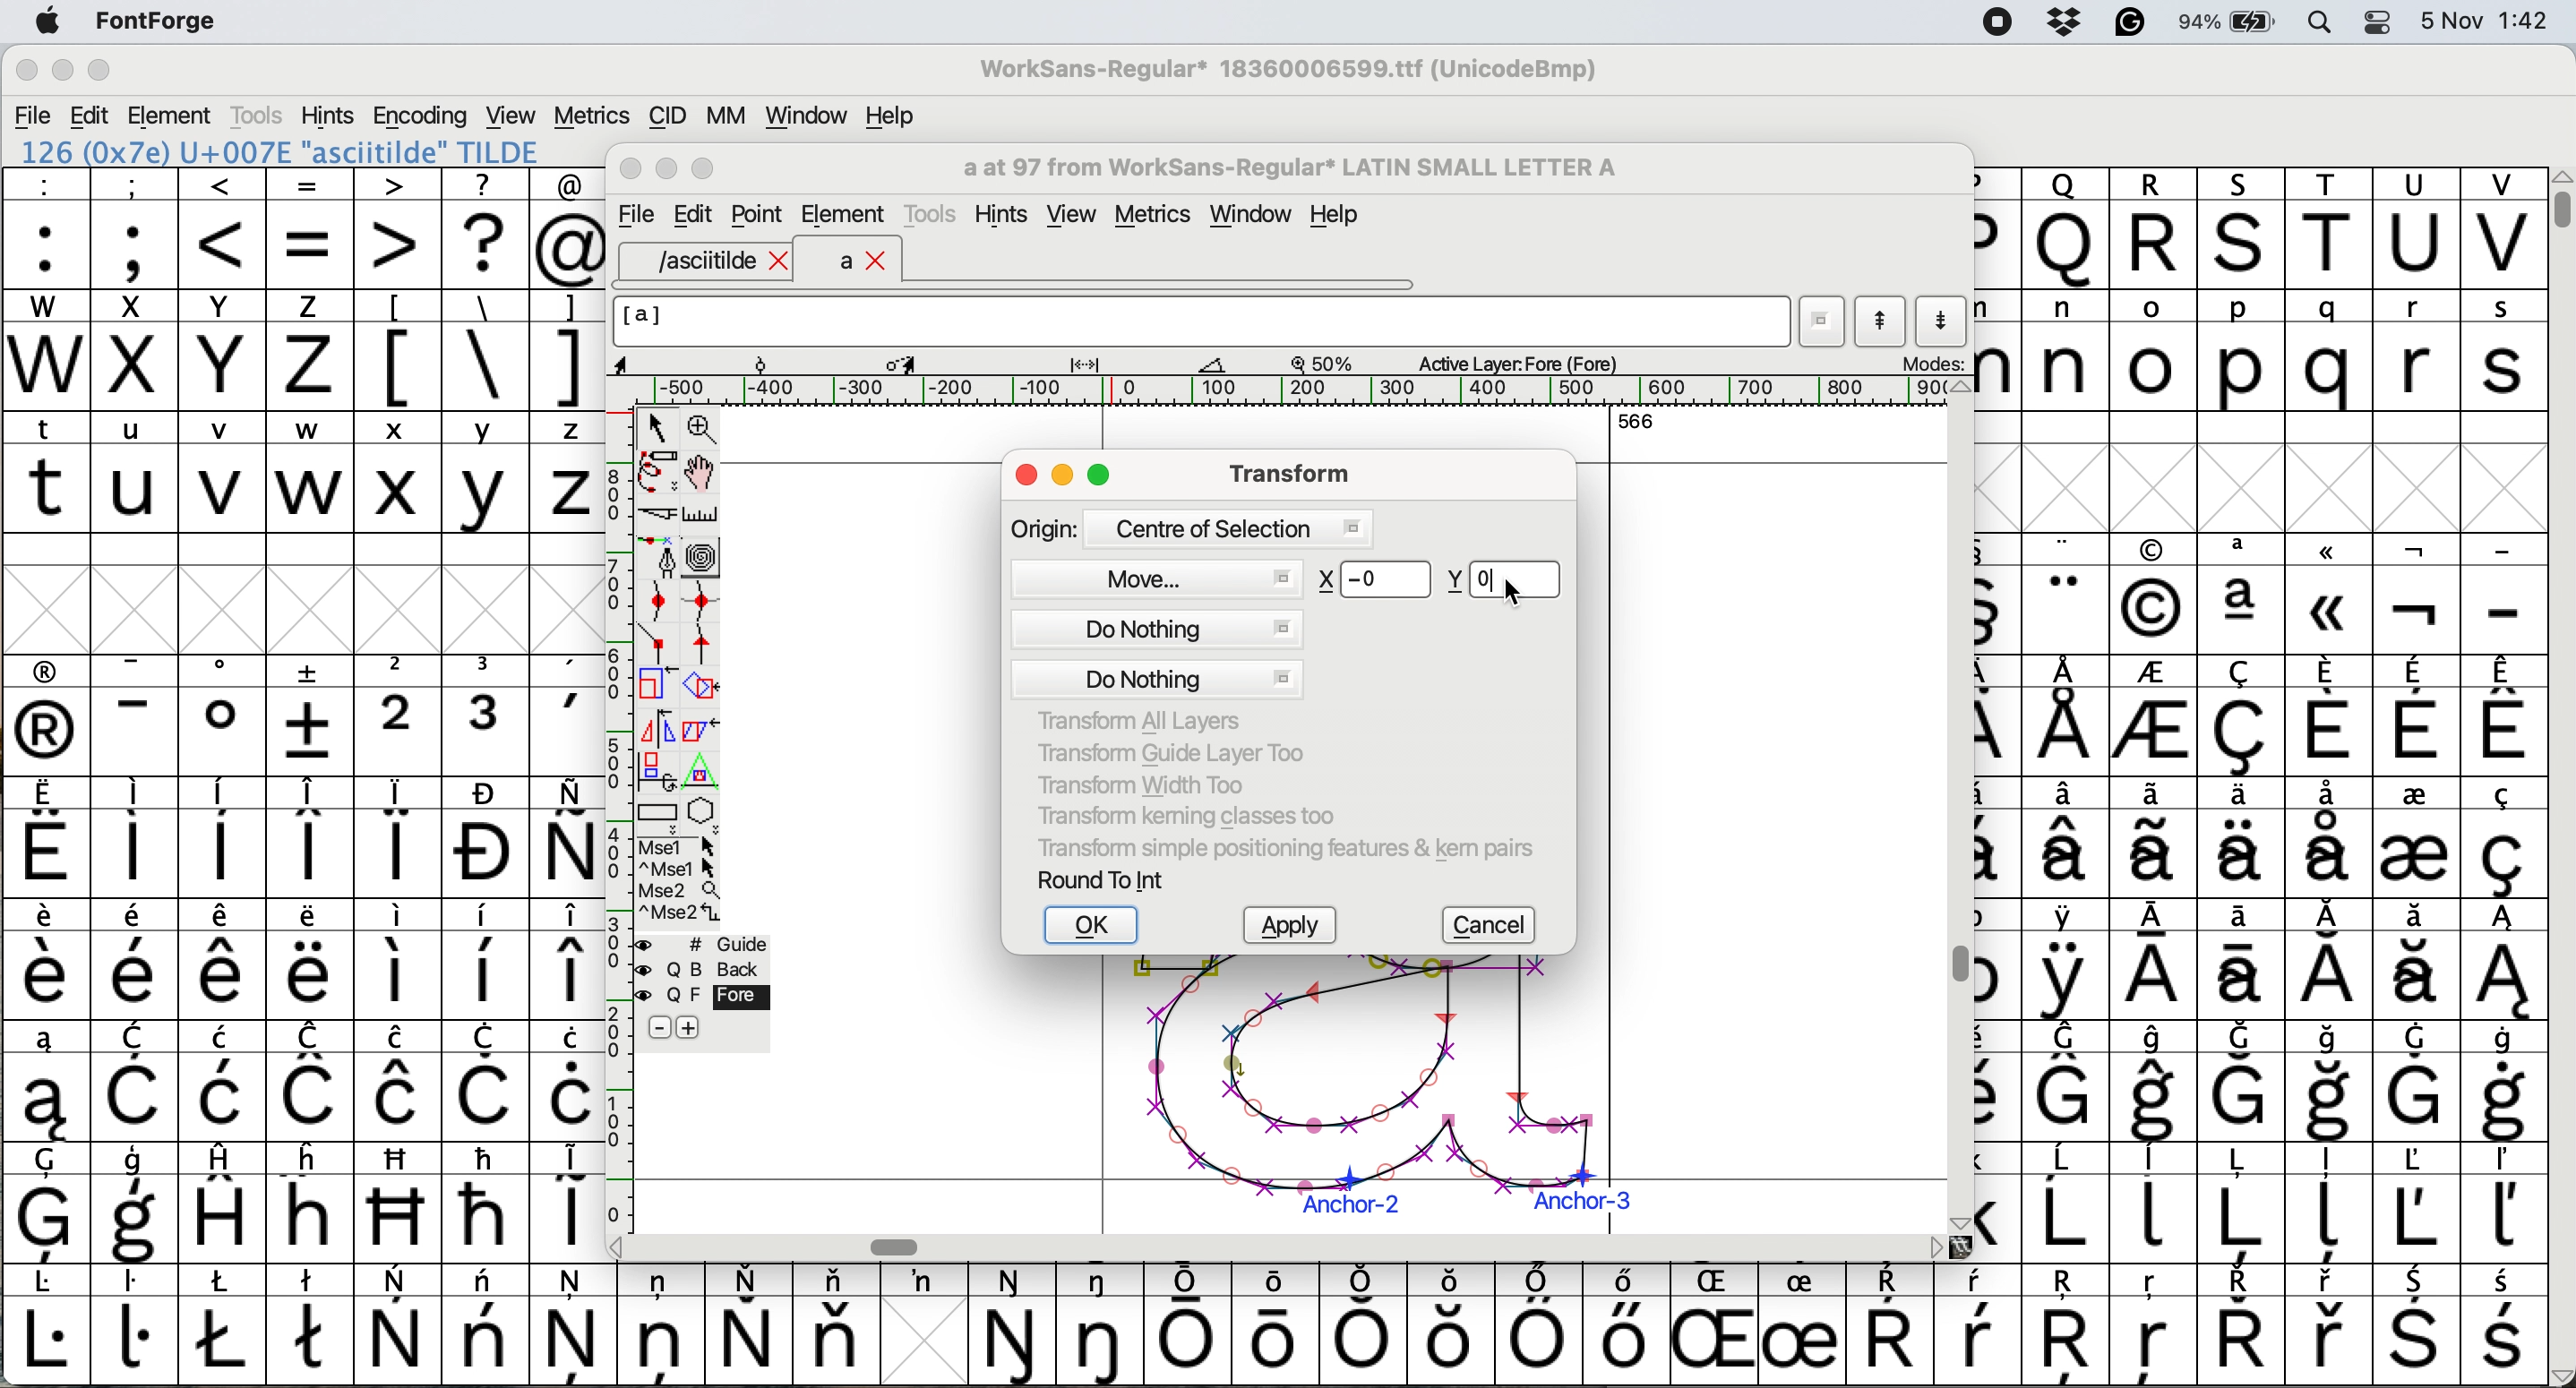 Image resolution: width=2576 pixels, height=1388 pixels. What do you see at coordinates (485, 961) in the screenshot?
I see `symbol` at bounding box center [485, 961].